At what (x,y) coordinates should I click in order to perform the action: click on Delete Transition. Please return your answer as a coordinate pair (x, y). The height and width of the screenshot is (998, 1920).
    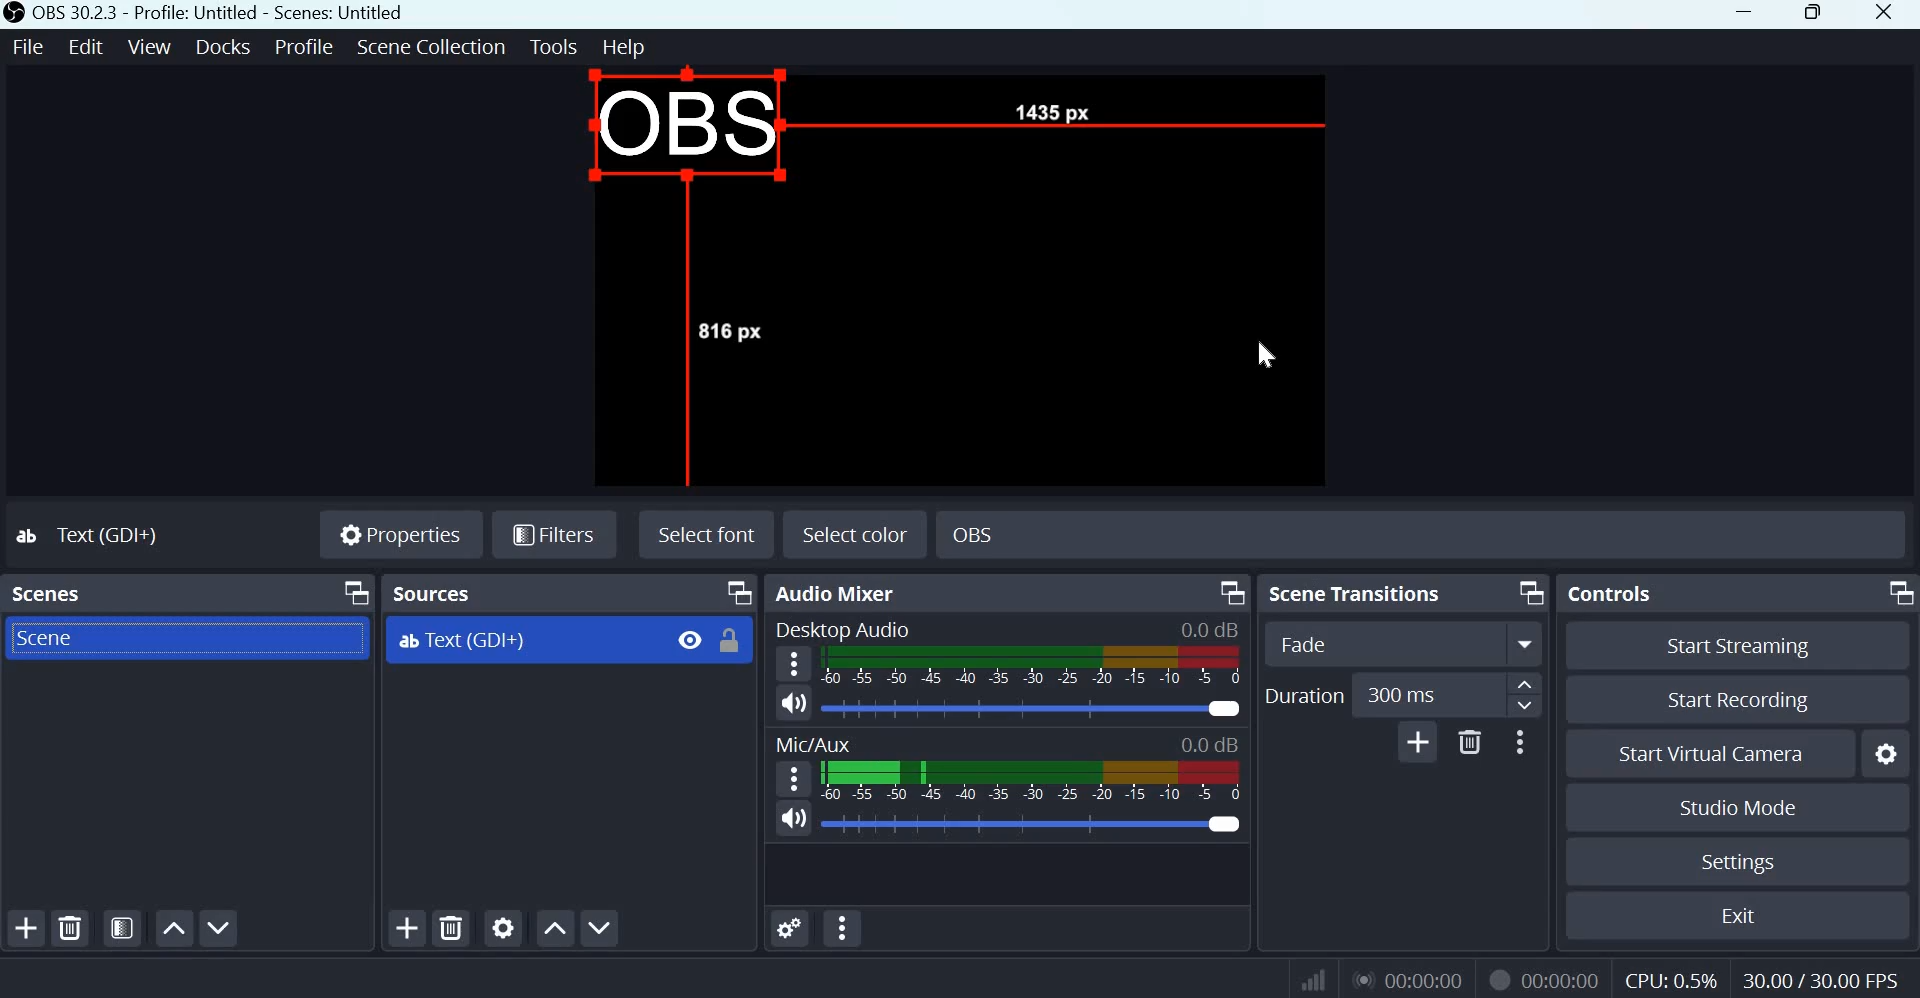
    Looking at the image, I should click on (1469, 741).